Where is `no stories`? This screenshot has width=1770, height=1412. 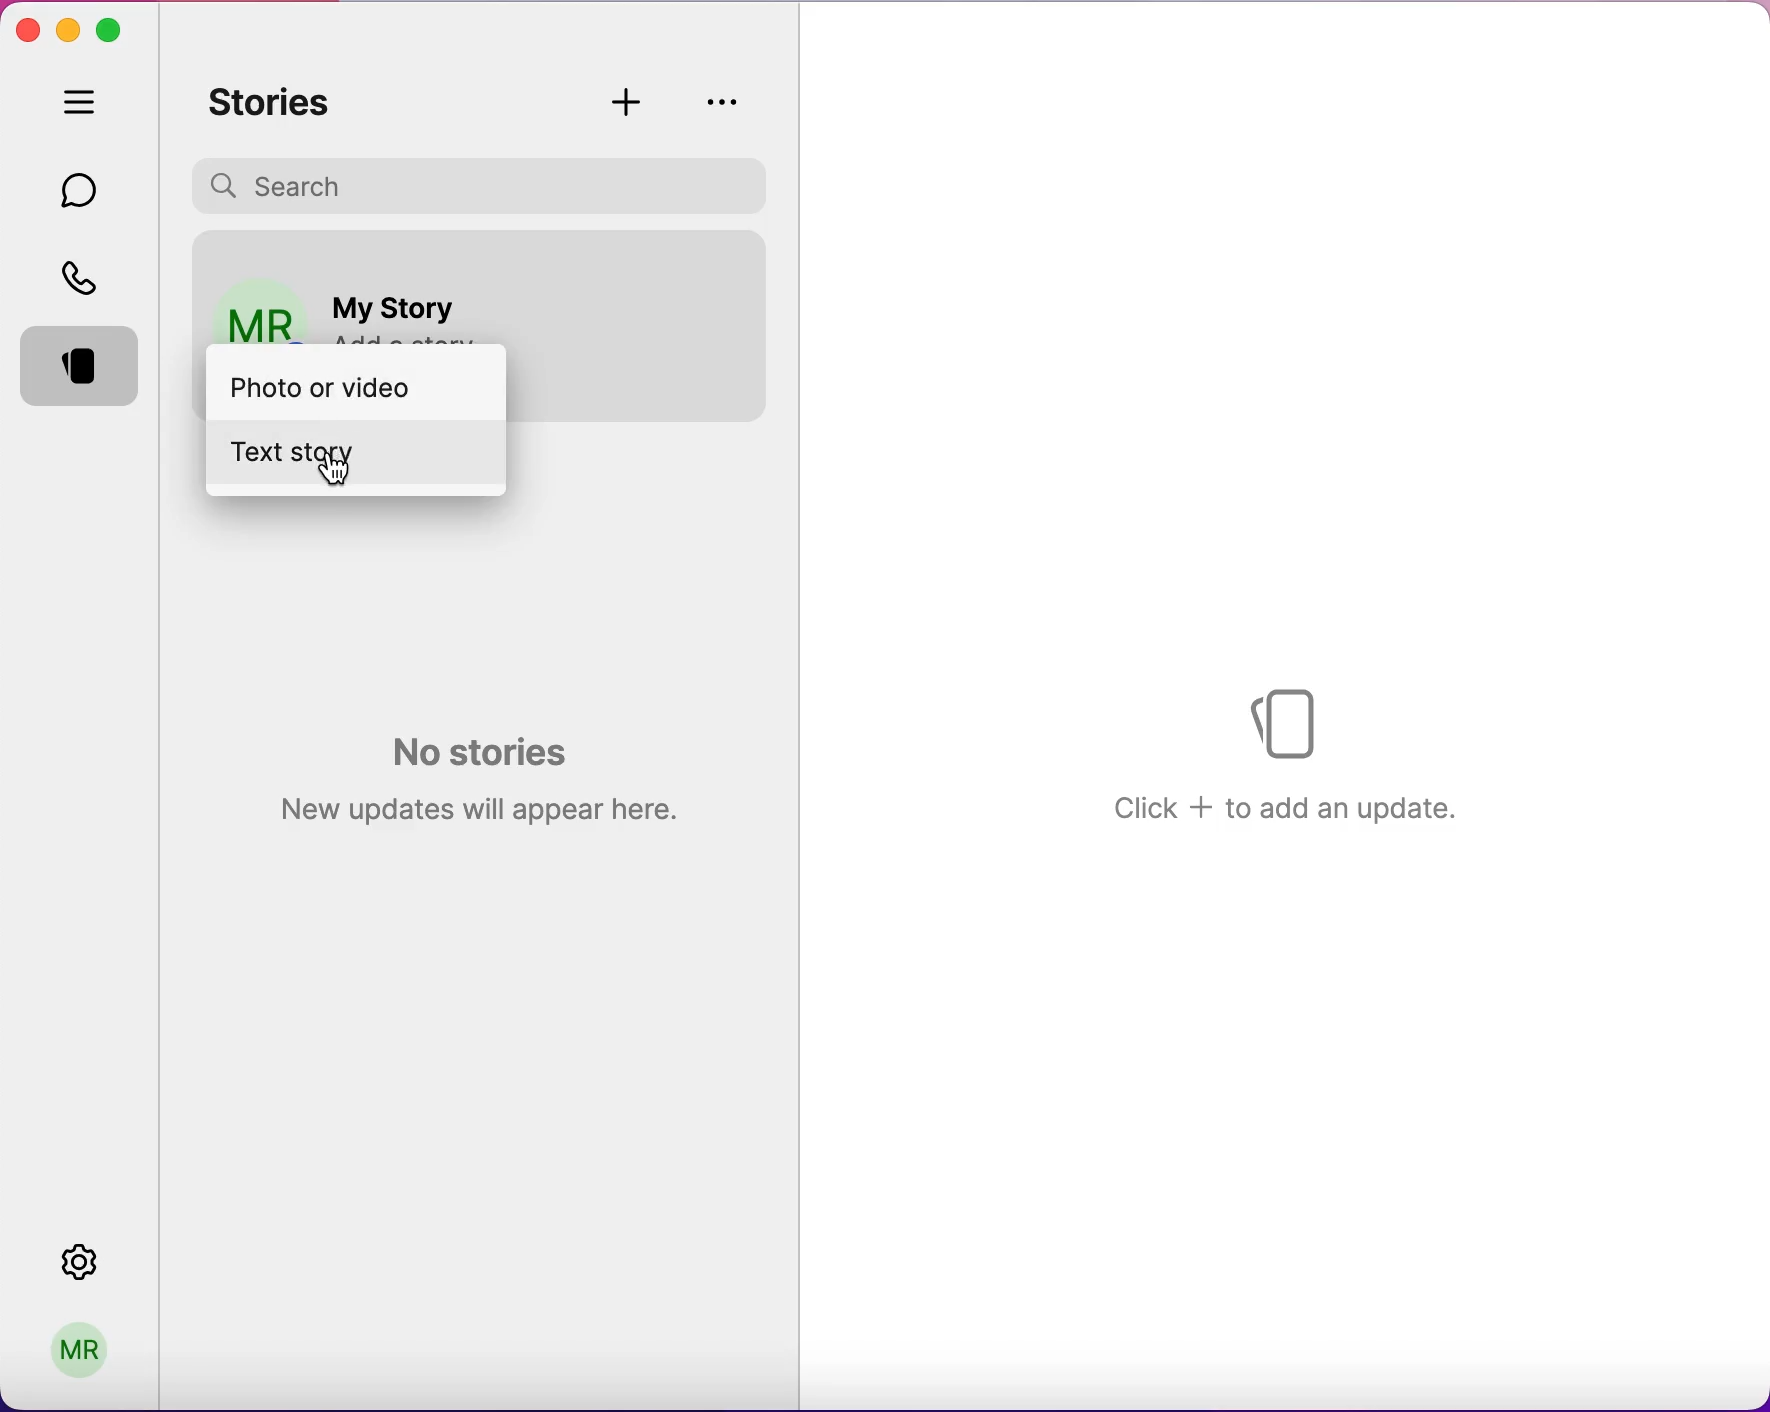
no stories is located at coordinates (473, 775).